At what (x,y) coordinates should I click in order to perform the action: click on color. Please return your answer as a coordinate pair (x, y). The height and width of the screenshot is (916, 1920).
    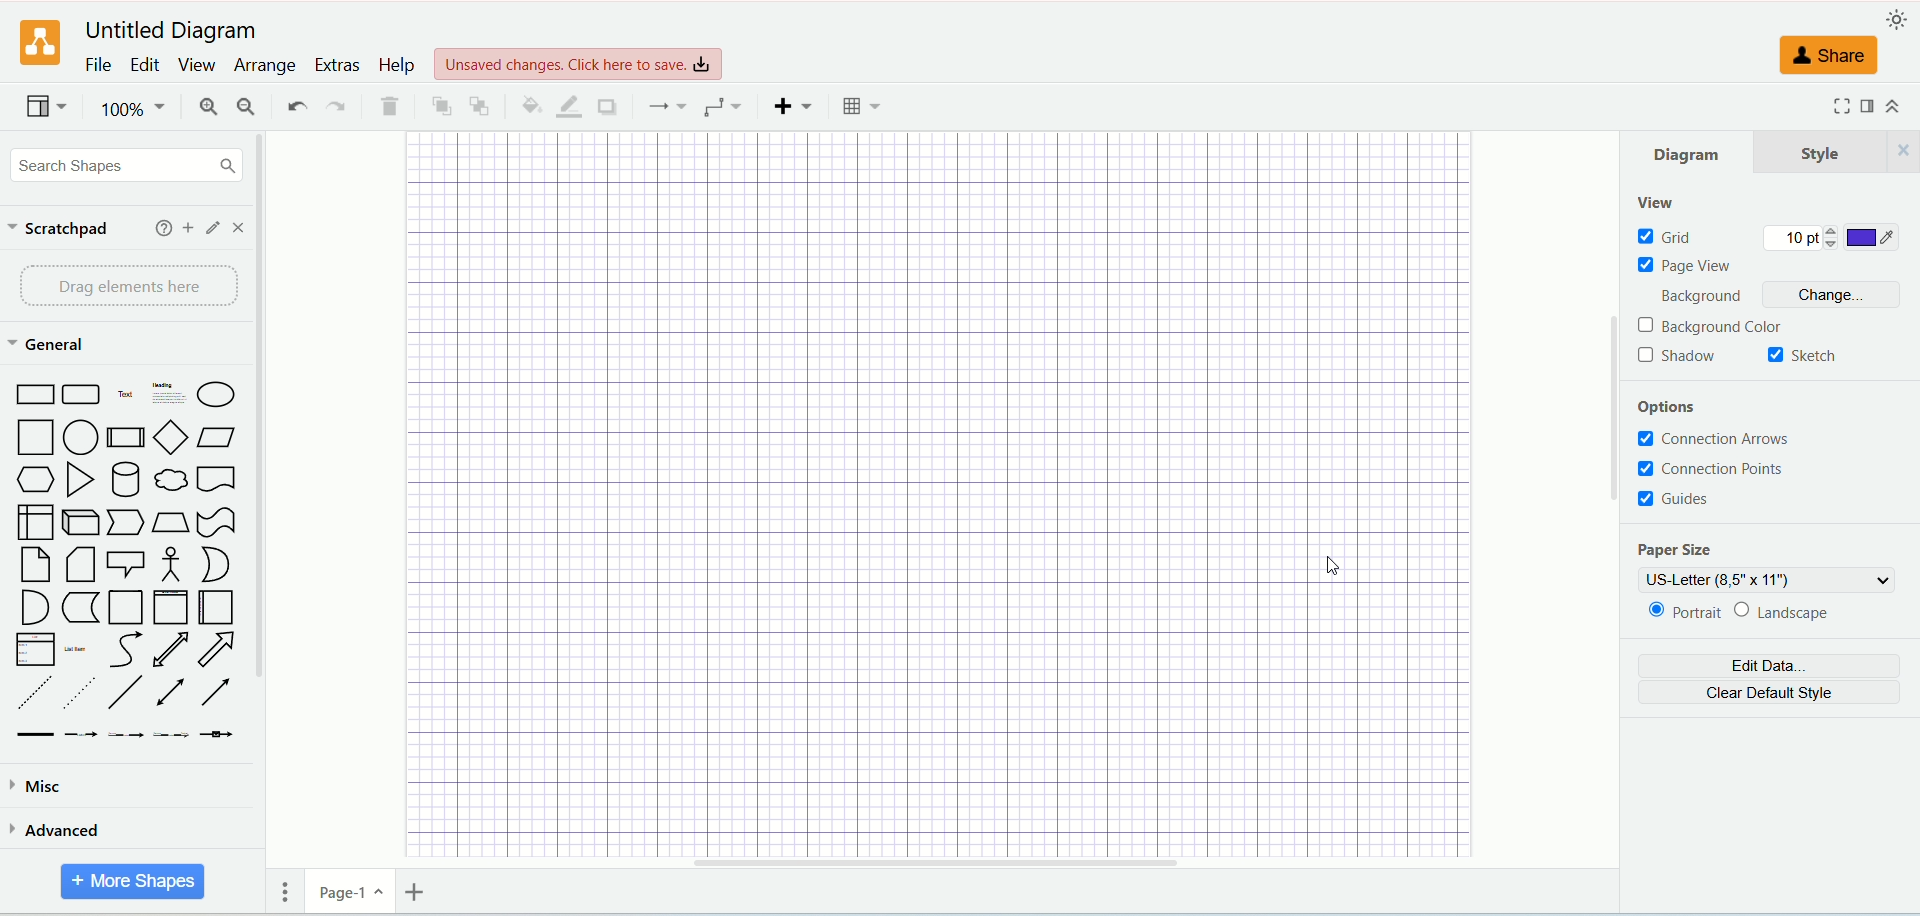
    Looking at the image, I should click on (1874, 239).